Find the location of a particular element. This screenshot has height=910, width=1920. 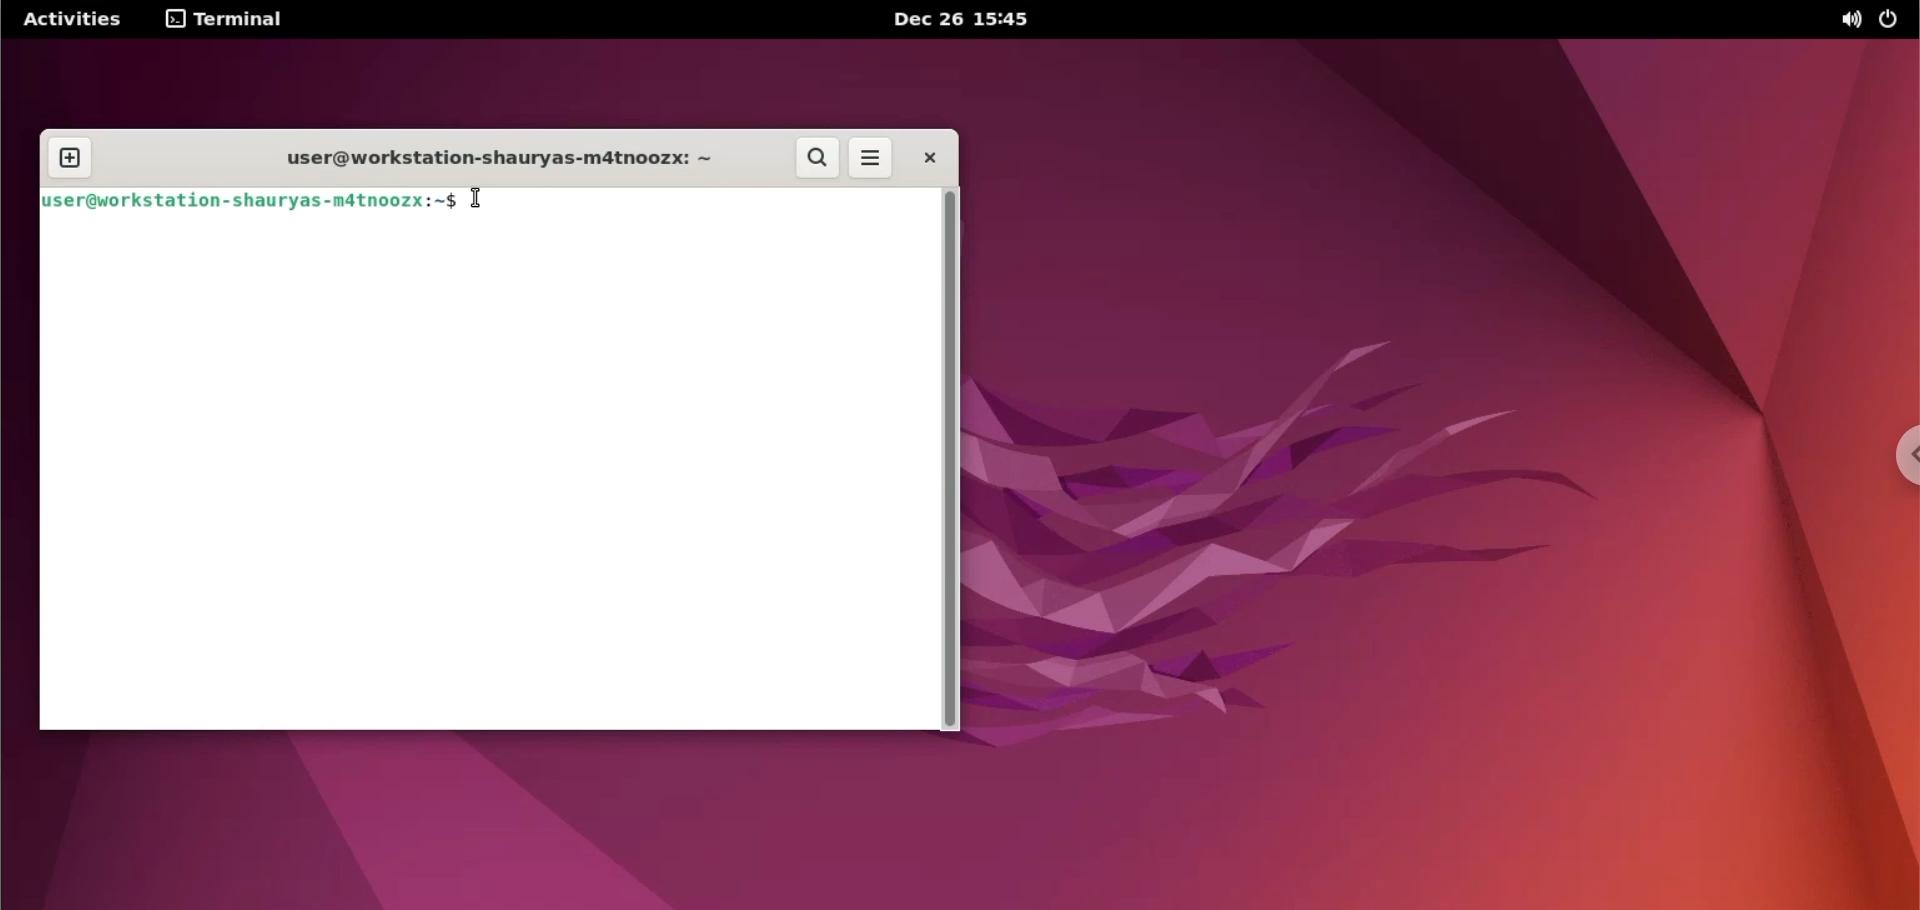

cursor is located at coordinates (477, 199).